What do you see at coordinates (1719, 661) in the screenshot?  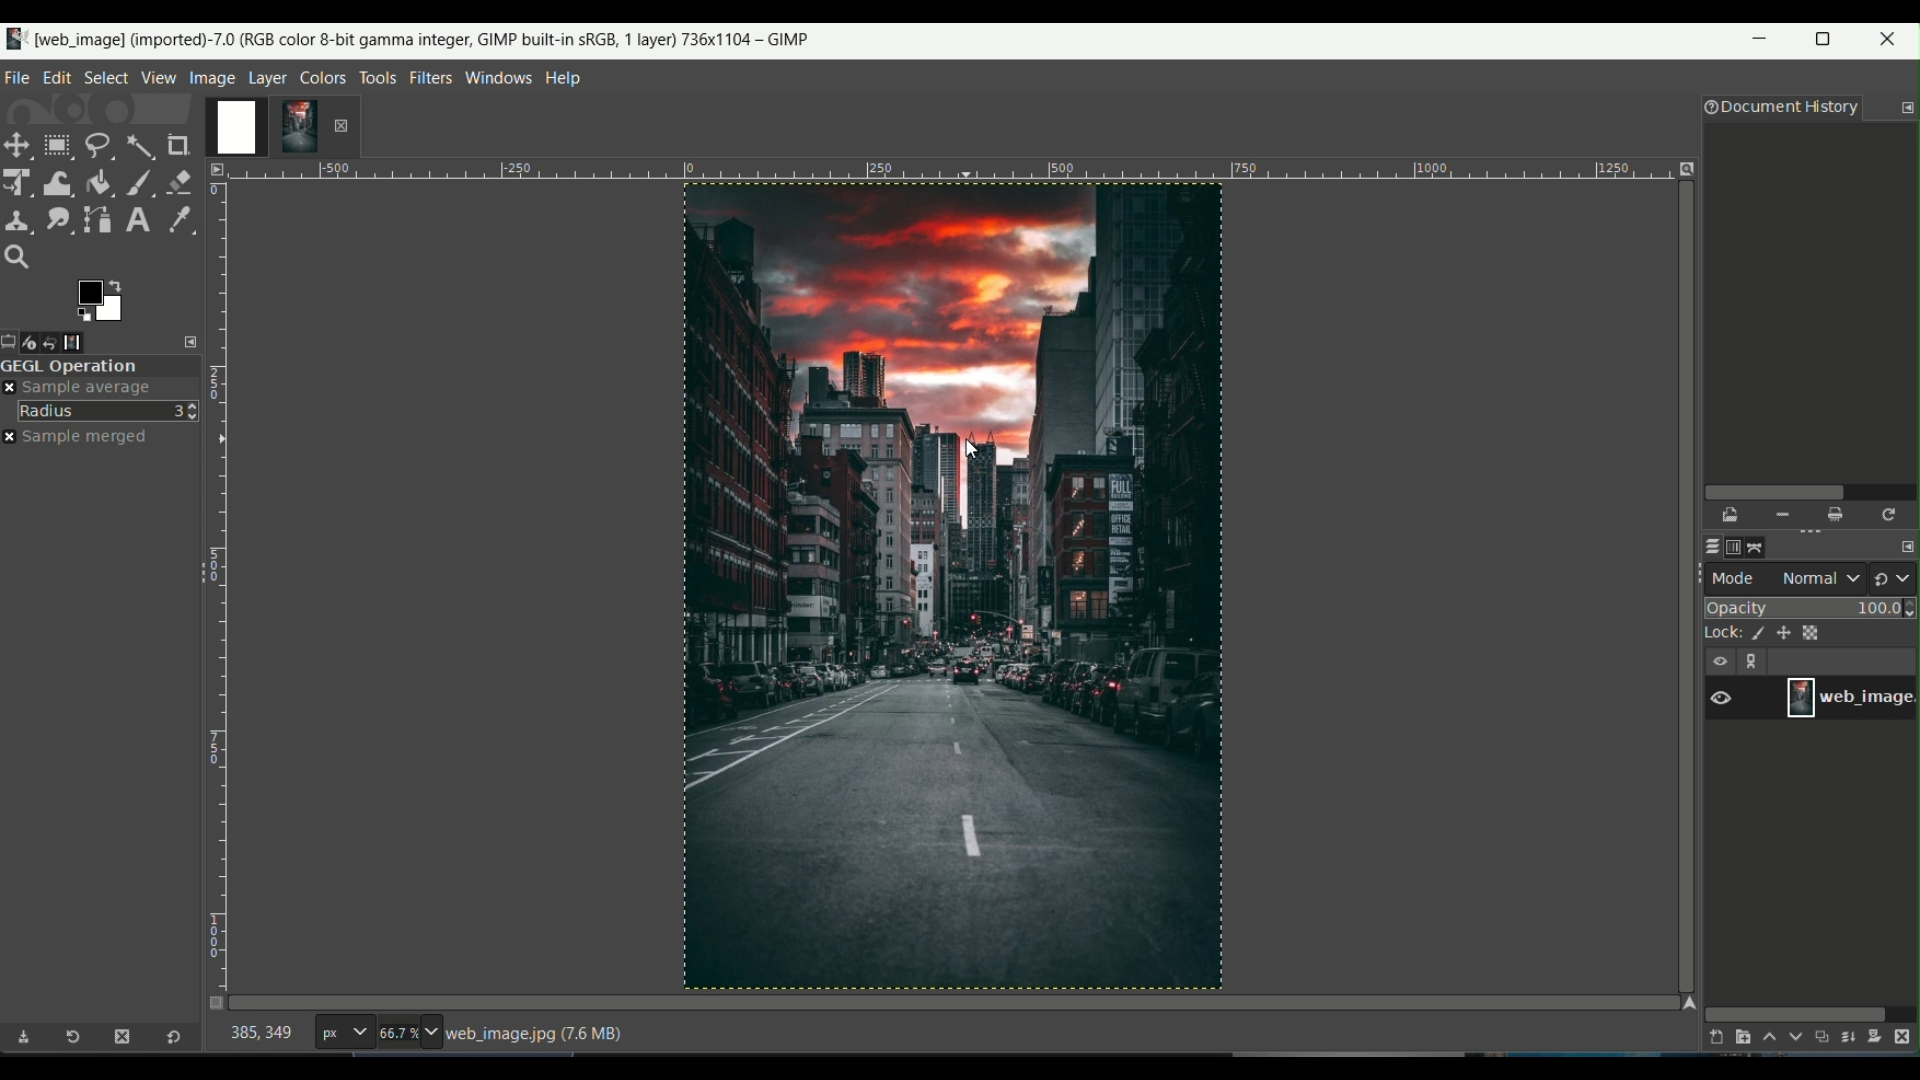 I see `(un)hide` at bounding box center [1719, 661].